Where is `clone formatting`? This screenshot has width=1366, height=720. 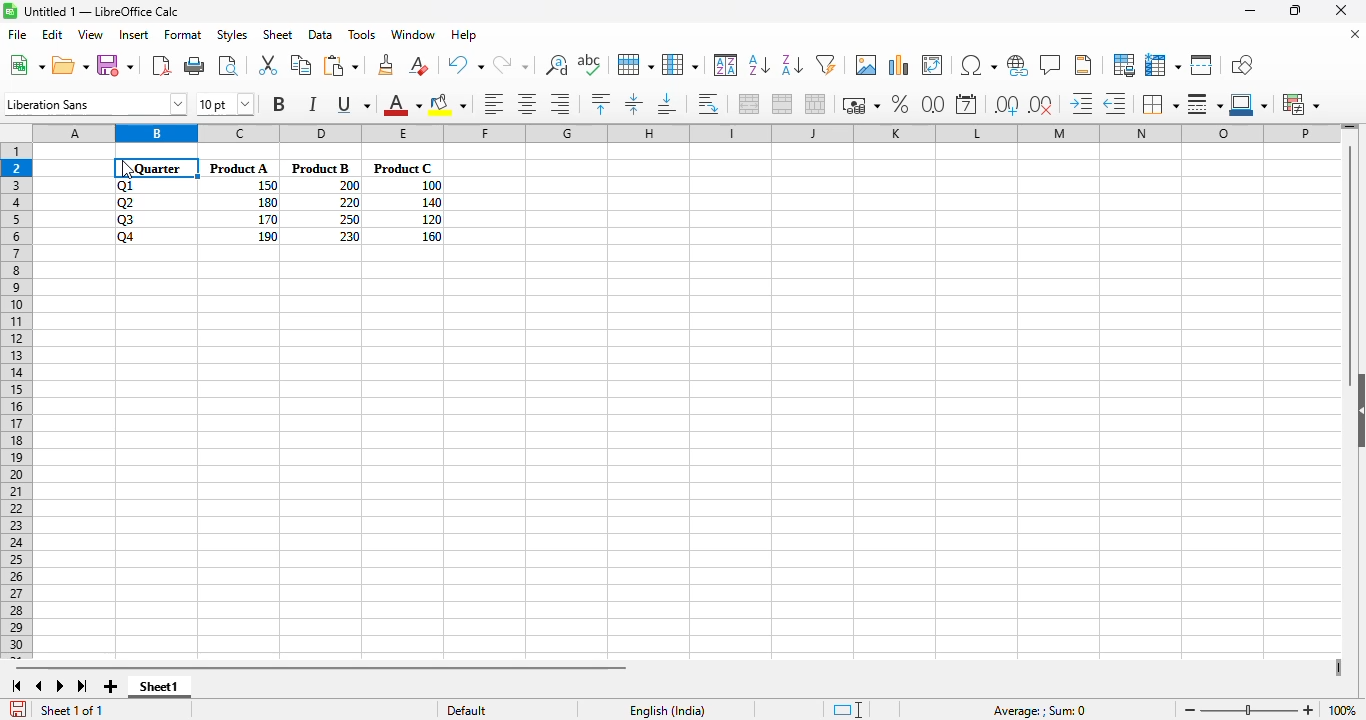
clone formatting is located at coordinates (387, 64).